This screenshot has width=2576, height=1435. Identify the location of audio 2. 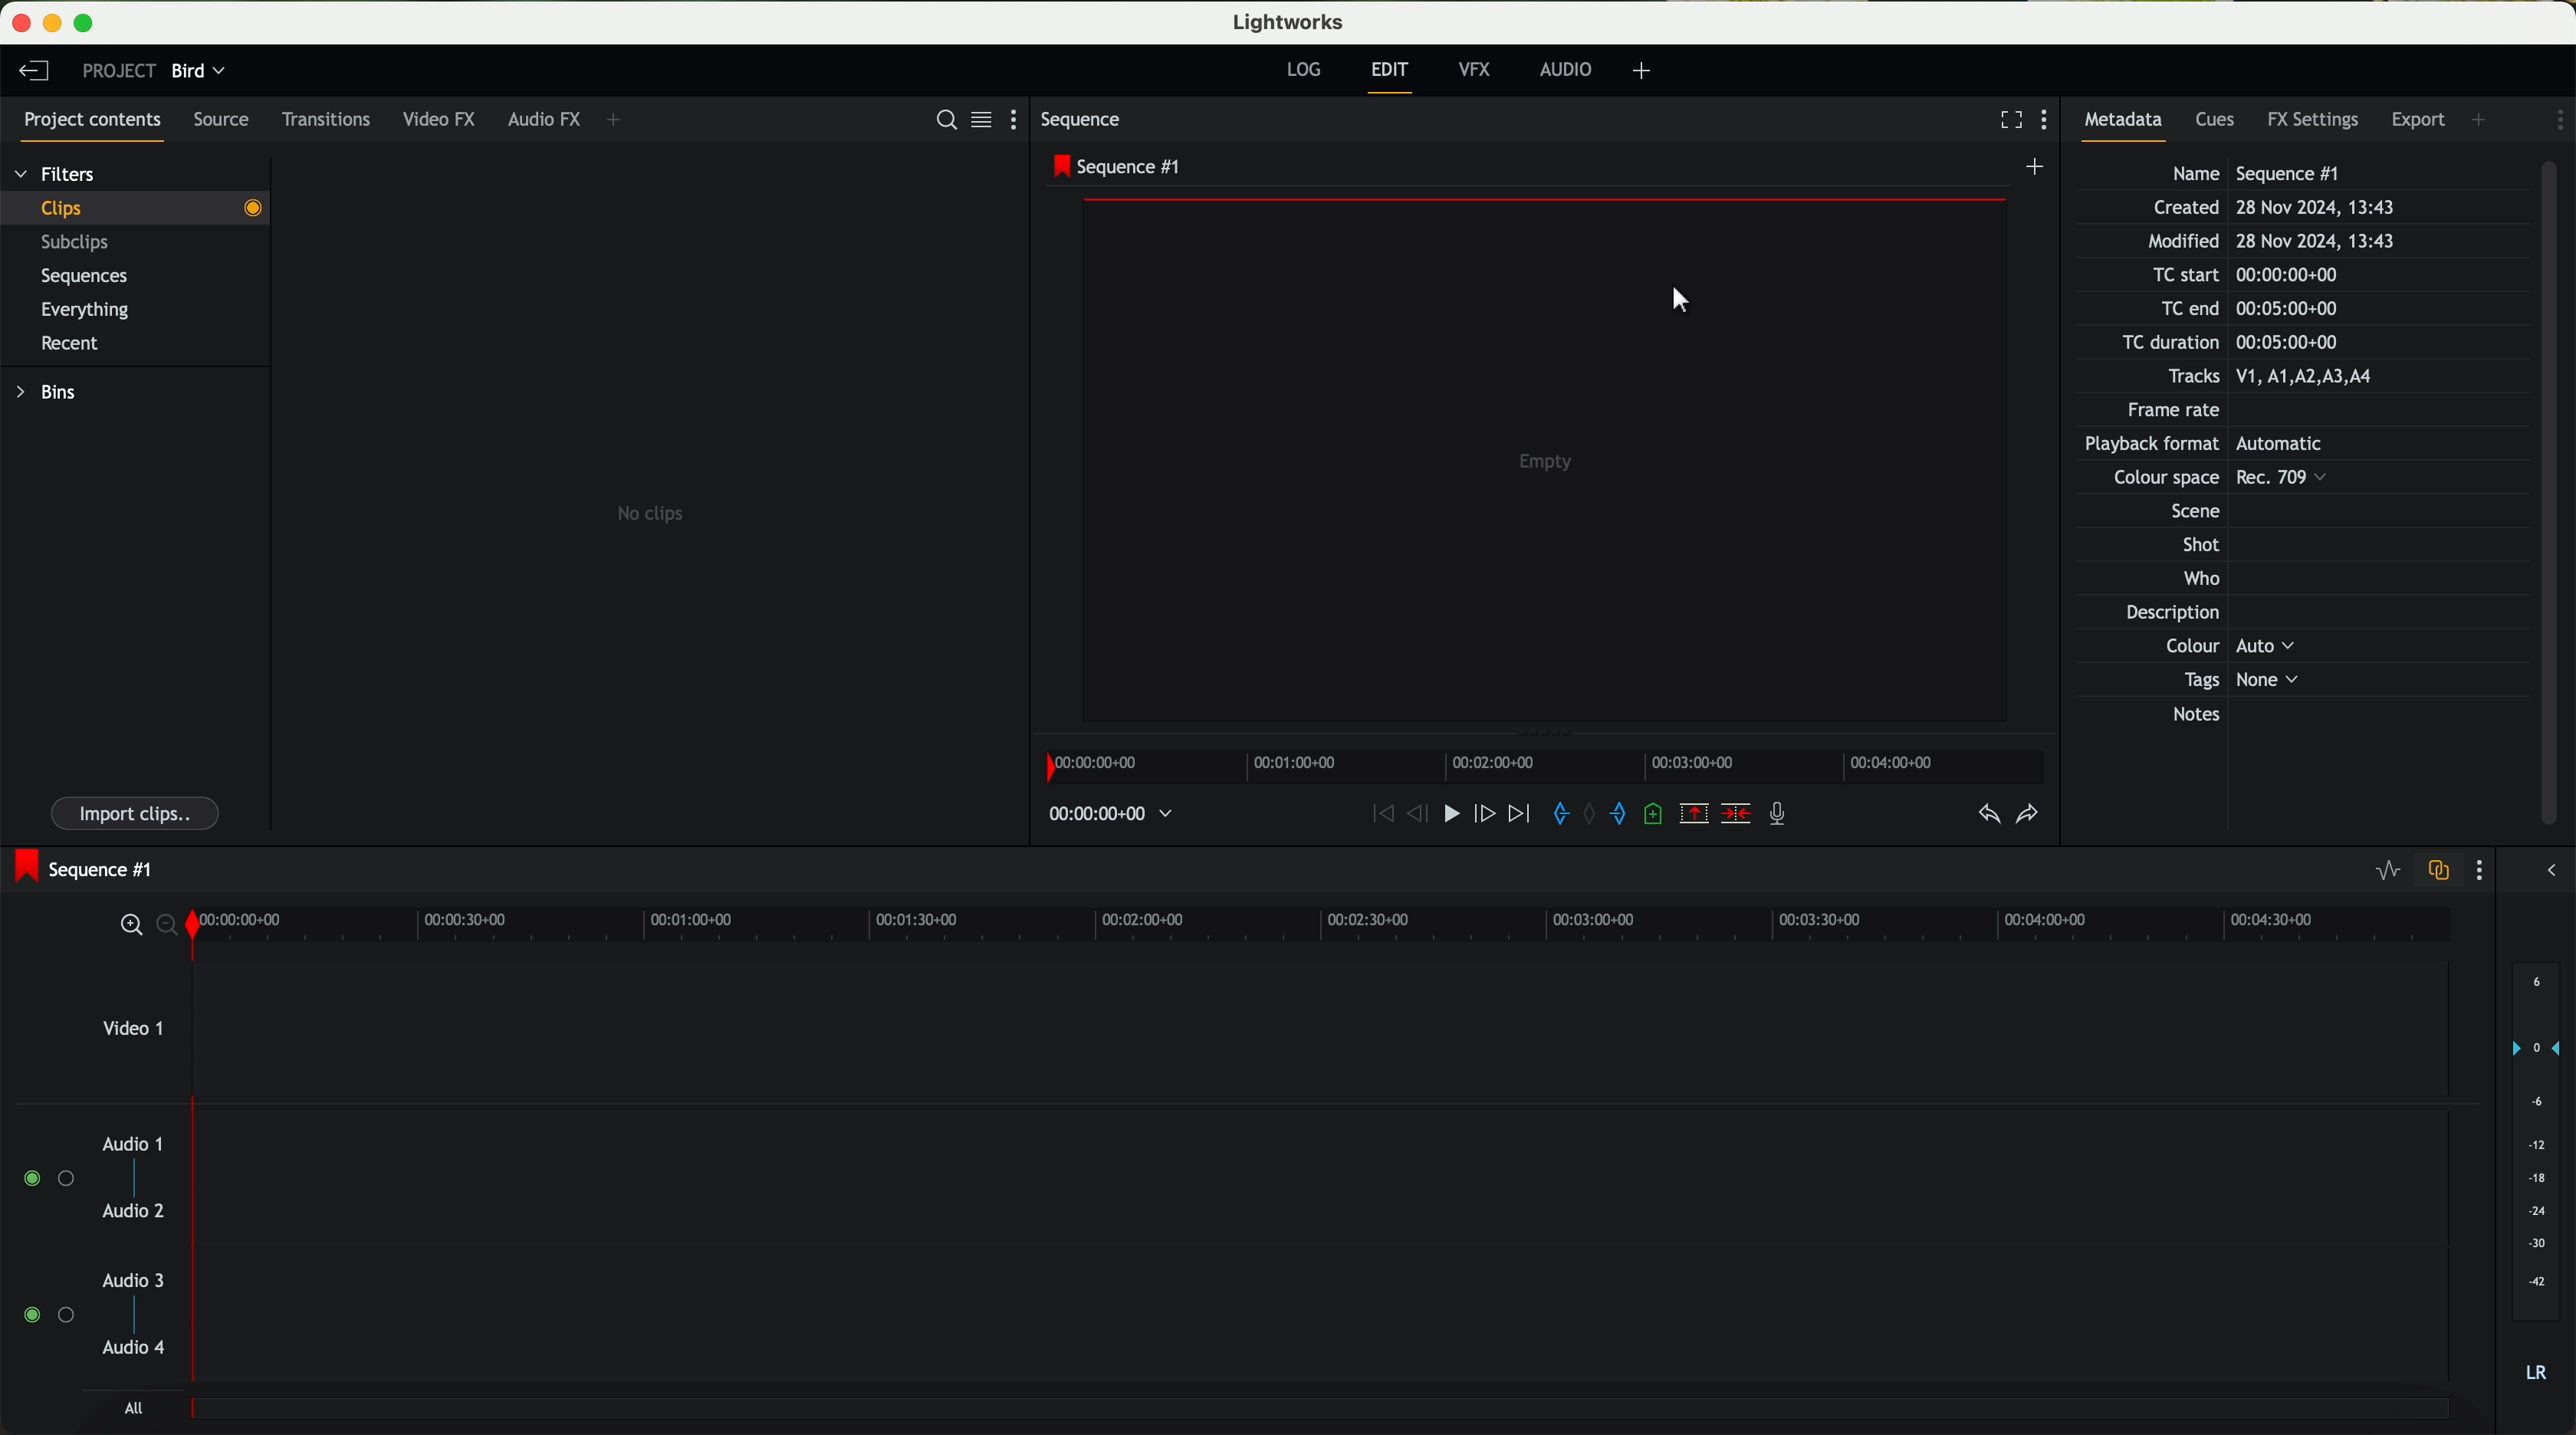
(137, 1213).